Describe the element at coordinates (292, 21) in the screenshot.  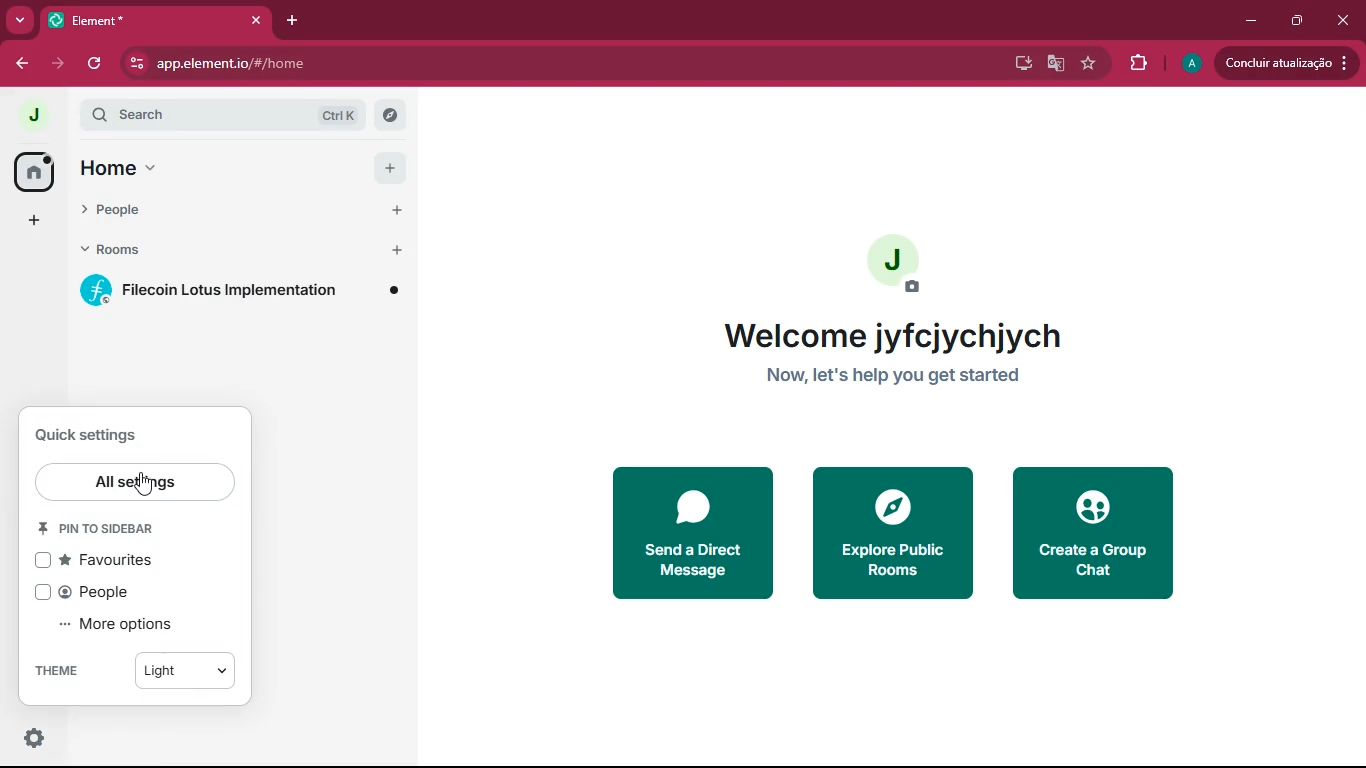
I see `add tab` at that location.